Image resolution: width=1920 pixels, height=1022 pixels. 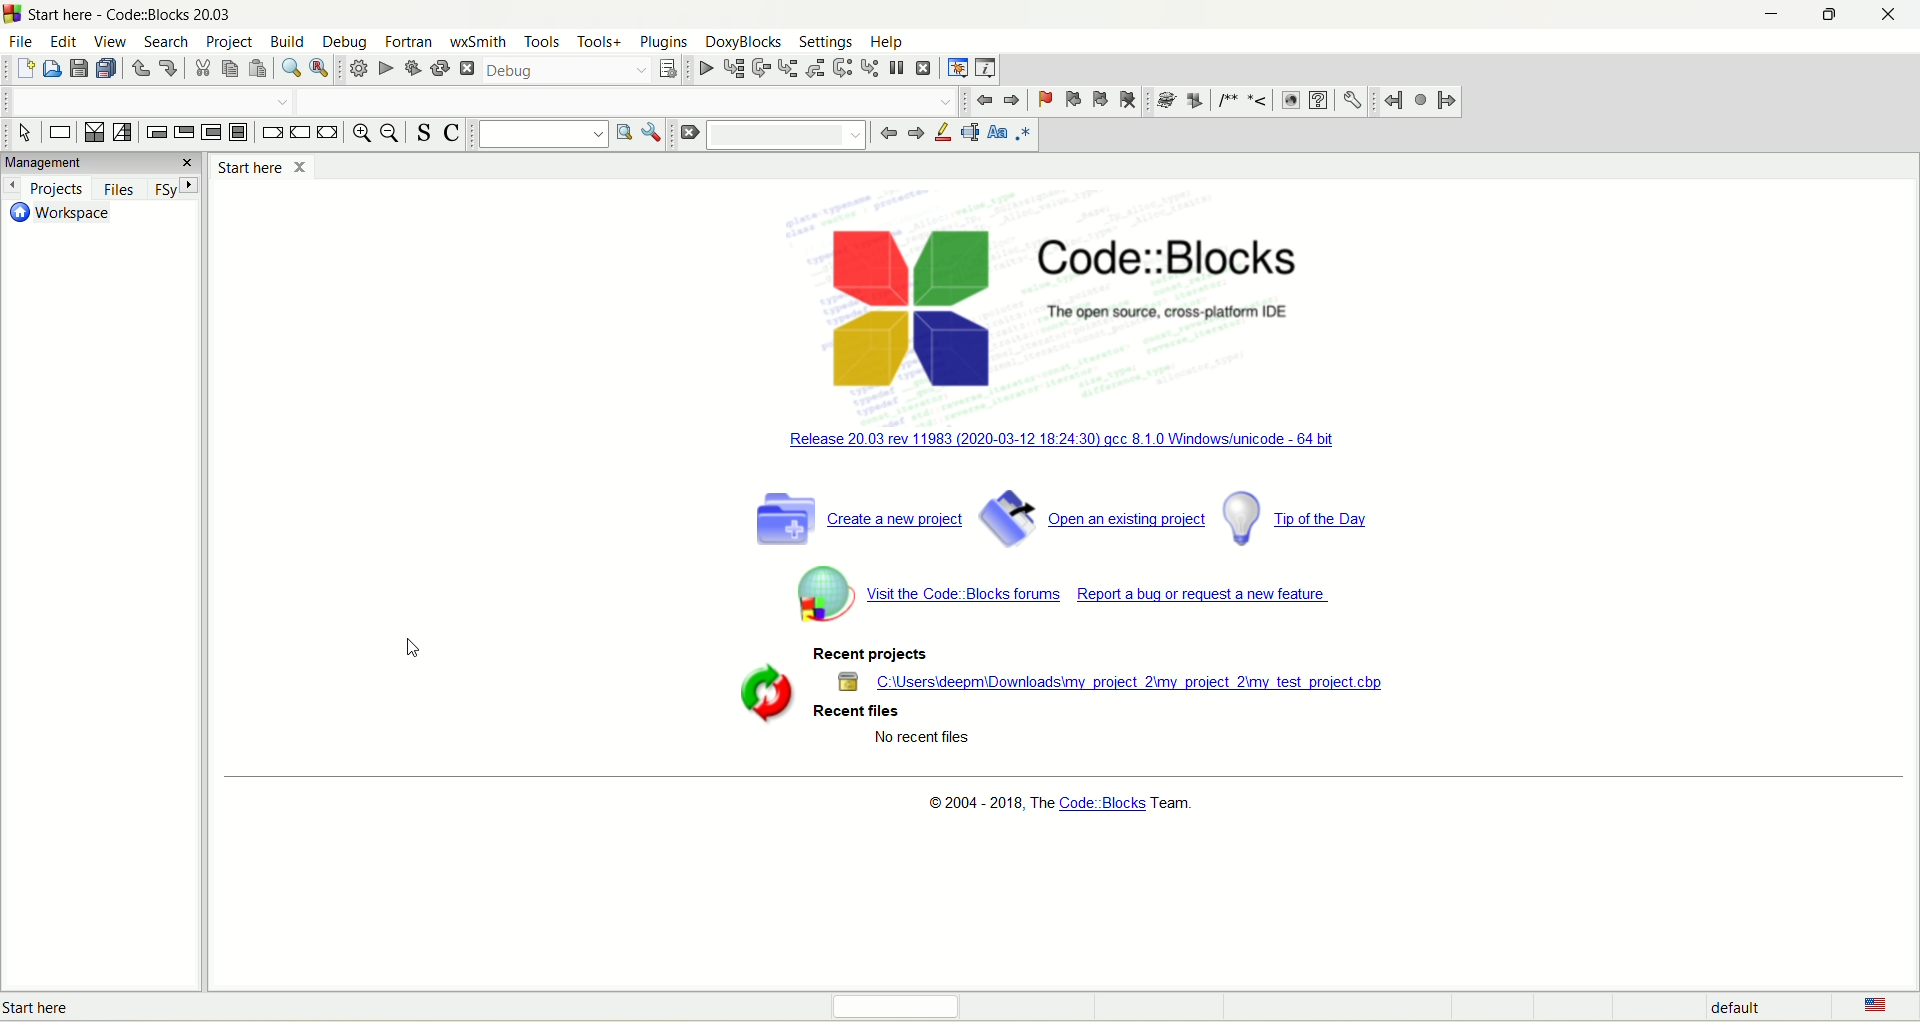 What do you see at coordinates (115, 45) in the screenshot?
I see `view` at bounding box center [115, 45].